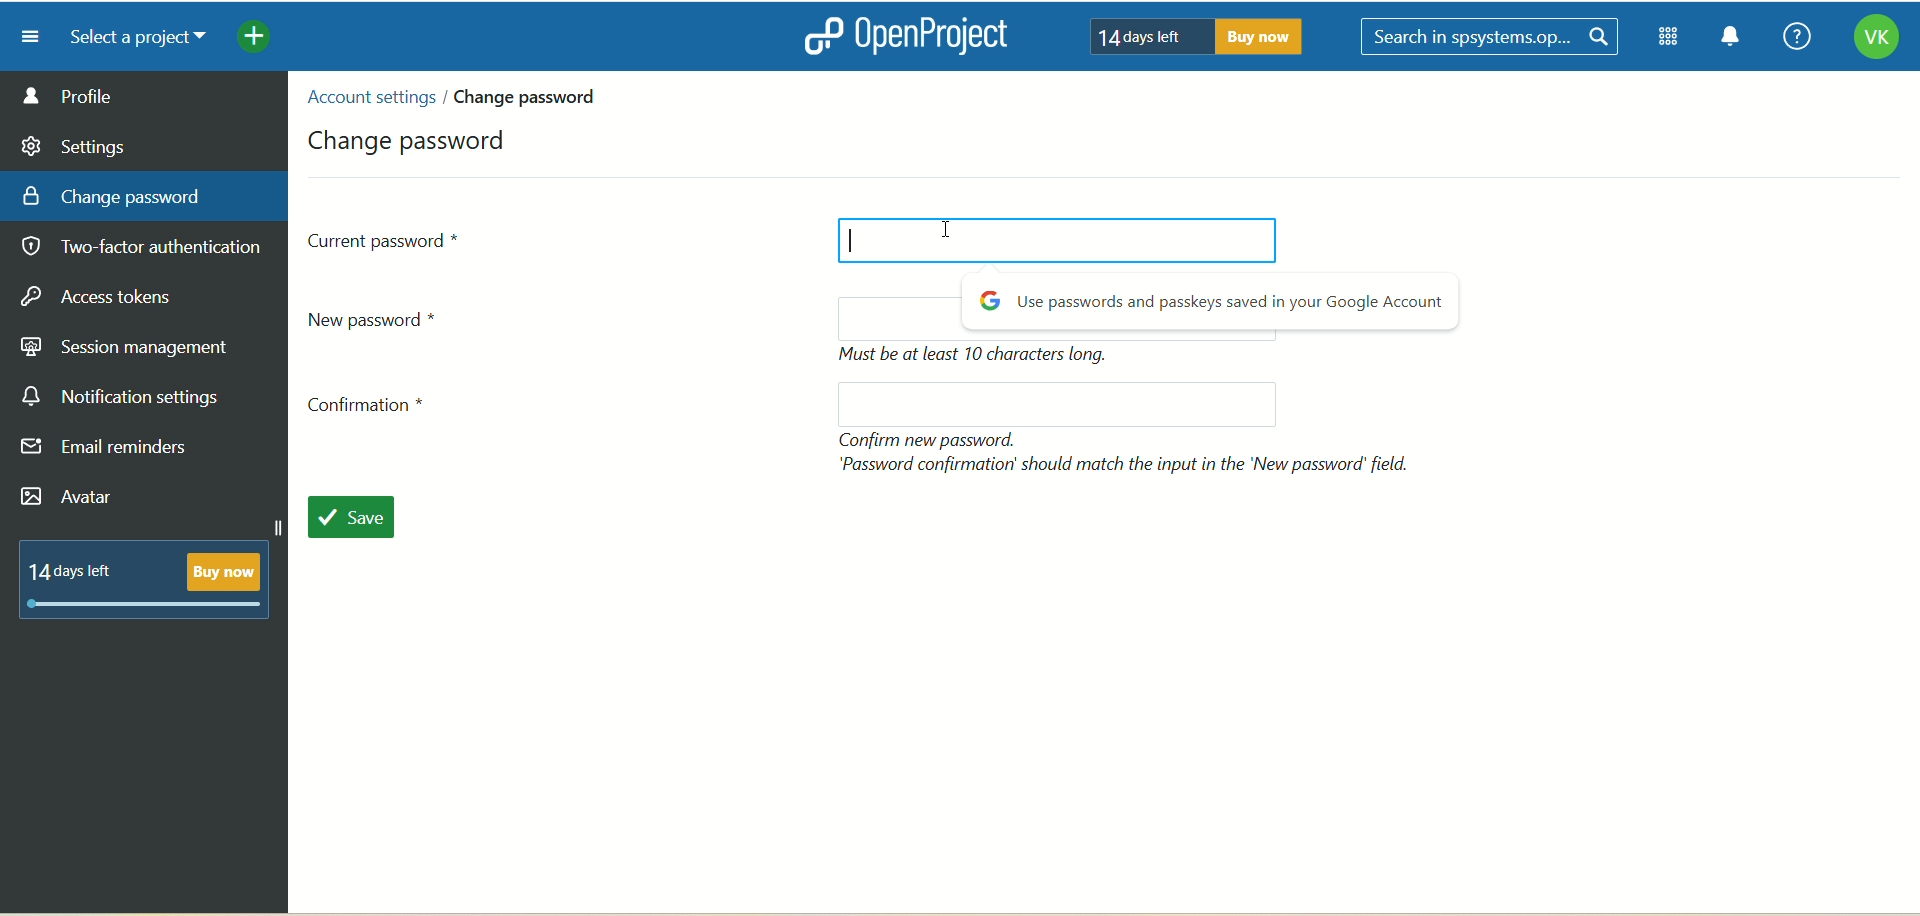 Image resolution: width=1920 pixels, height=916 pixels. Describe the element at coordinates (412, 137) in the screenshot. I see `change password` at that location.